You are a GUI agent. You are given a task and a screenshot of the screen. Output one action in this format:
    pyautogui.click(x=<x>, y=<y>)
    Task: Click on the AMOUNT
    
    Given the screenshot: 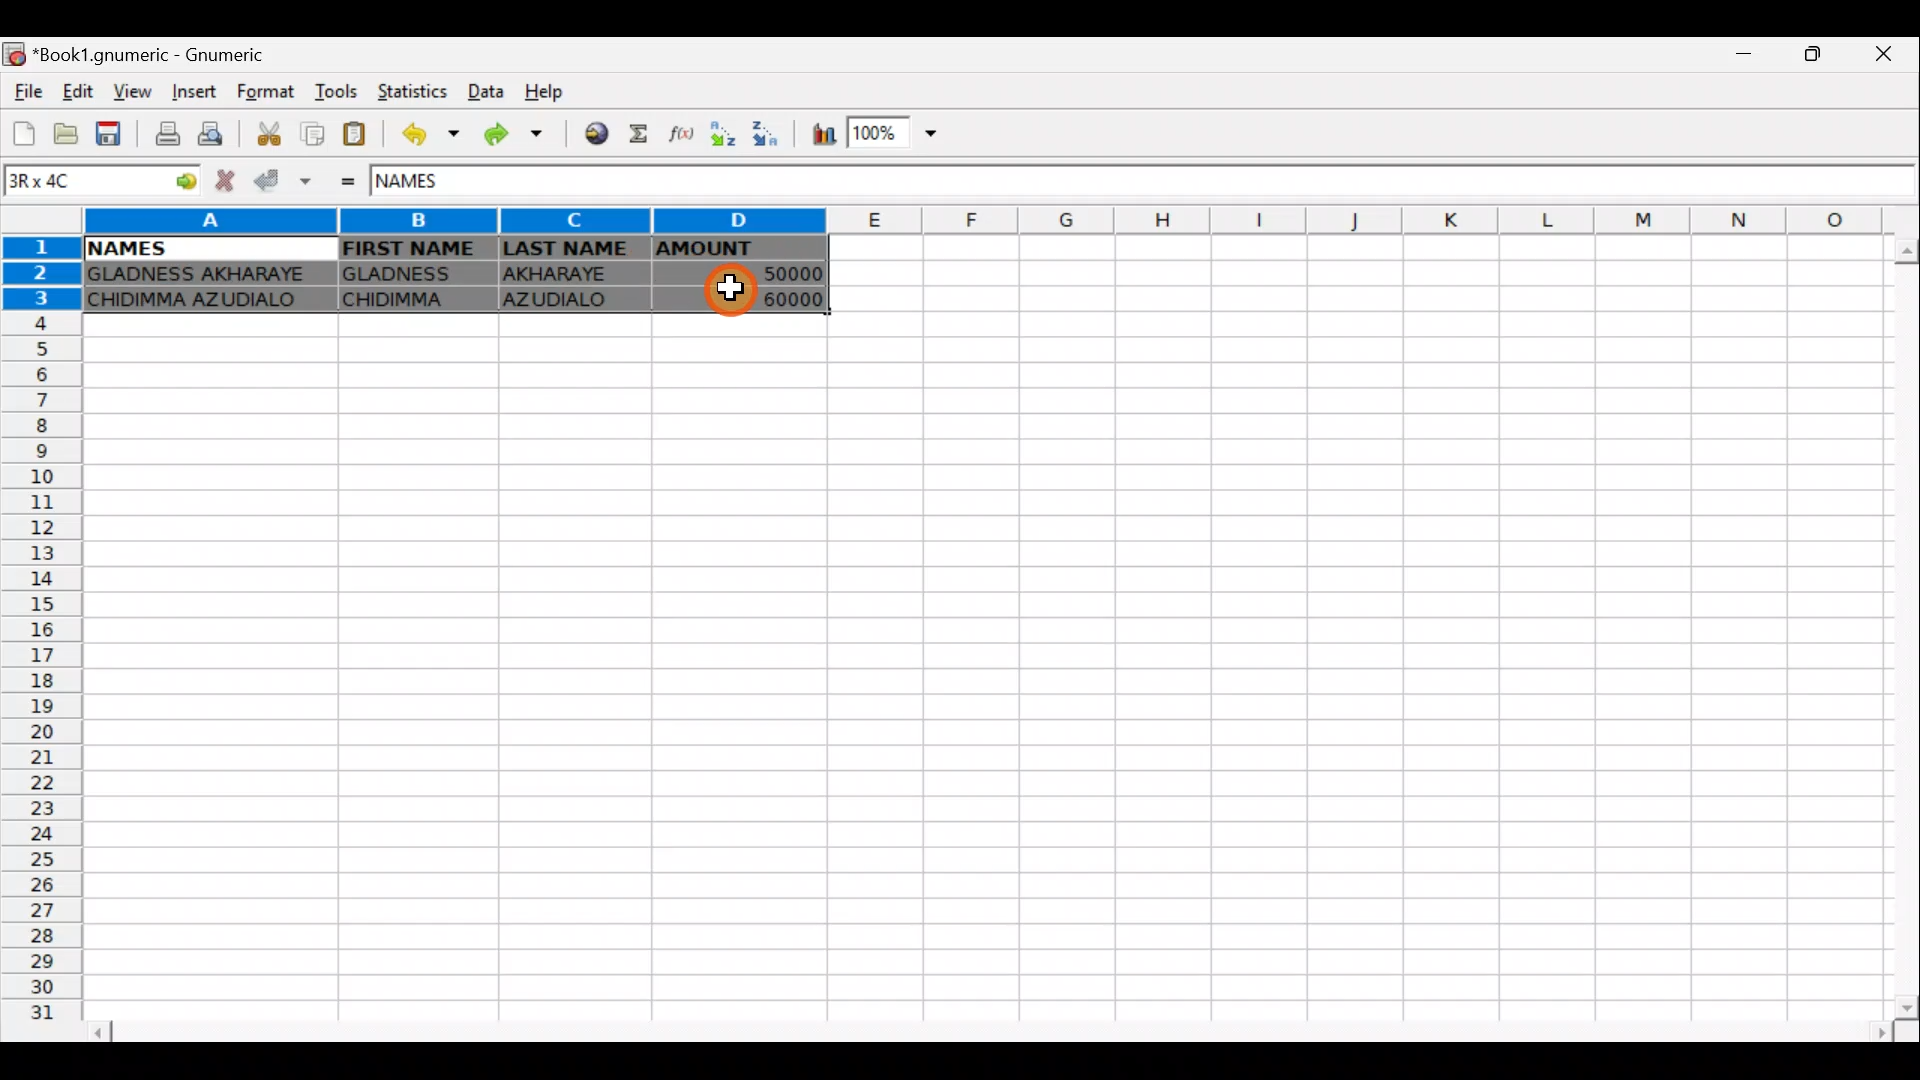 What is the action you would take?
    pyautogui.click(x=736, y=251)
    